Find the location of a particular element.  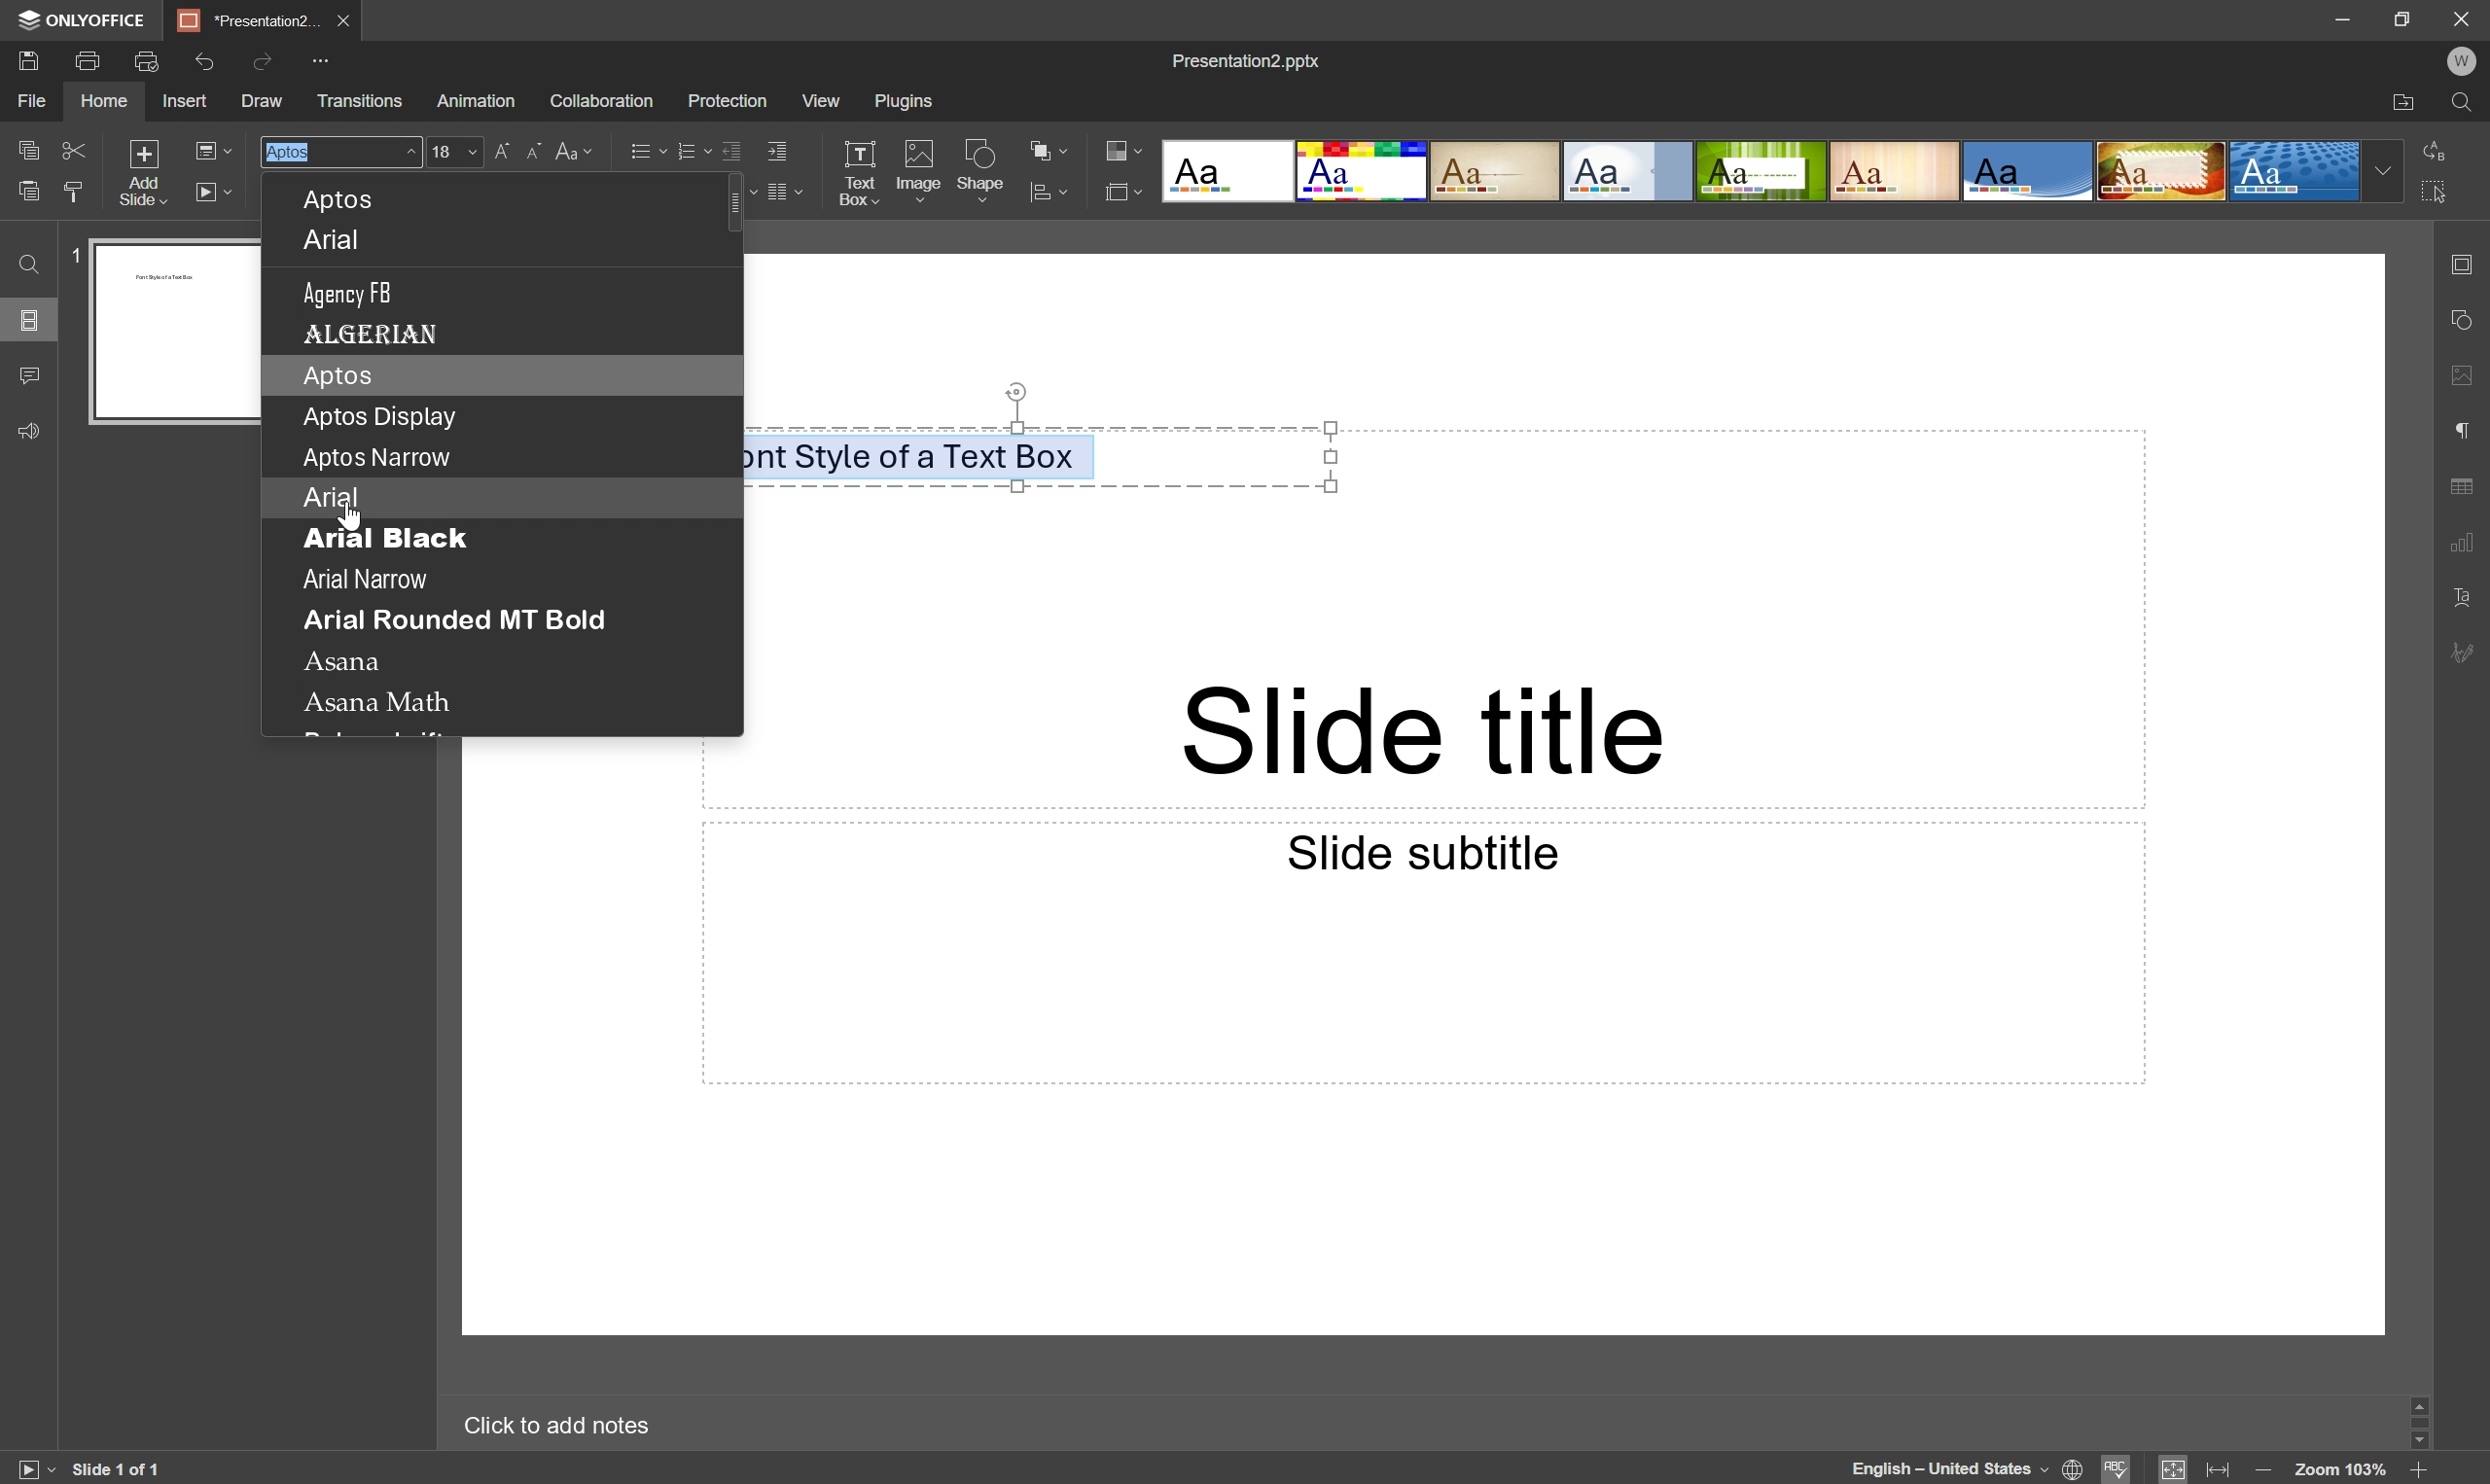

Bullets is located at coordinates (644, 147).